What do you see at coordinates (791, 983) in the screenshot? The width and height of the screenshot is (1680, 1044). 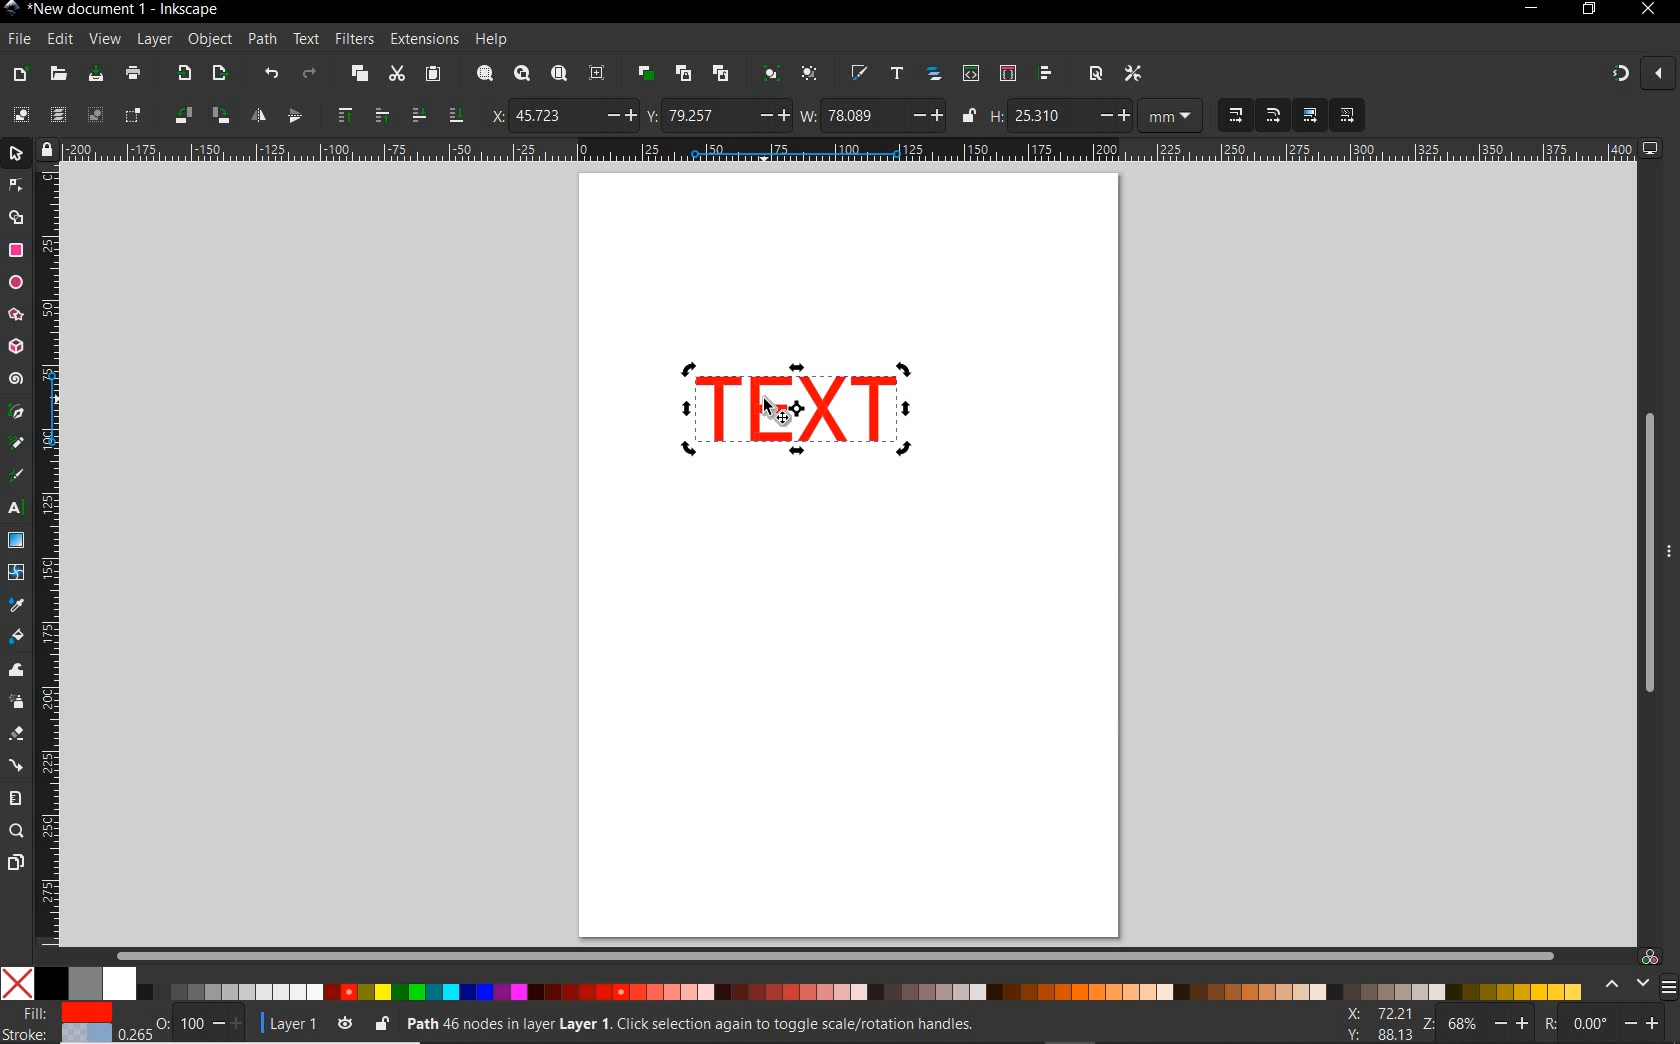 I see `COLOR MODE` at bounding box center [791, 983].